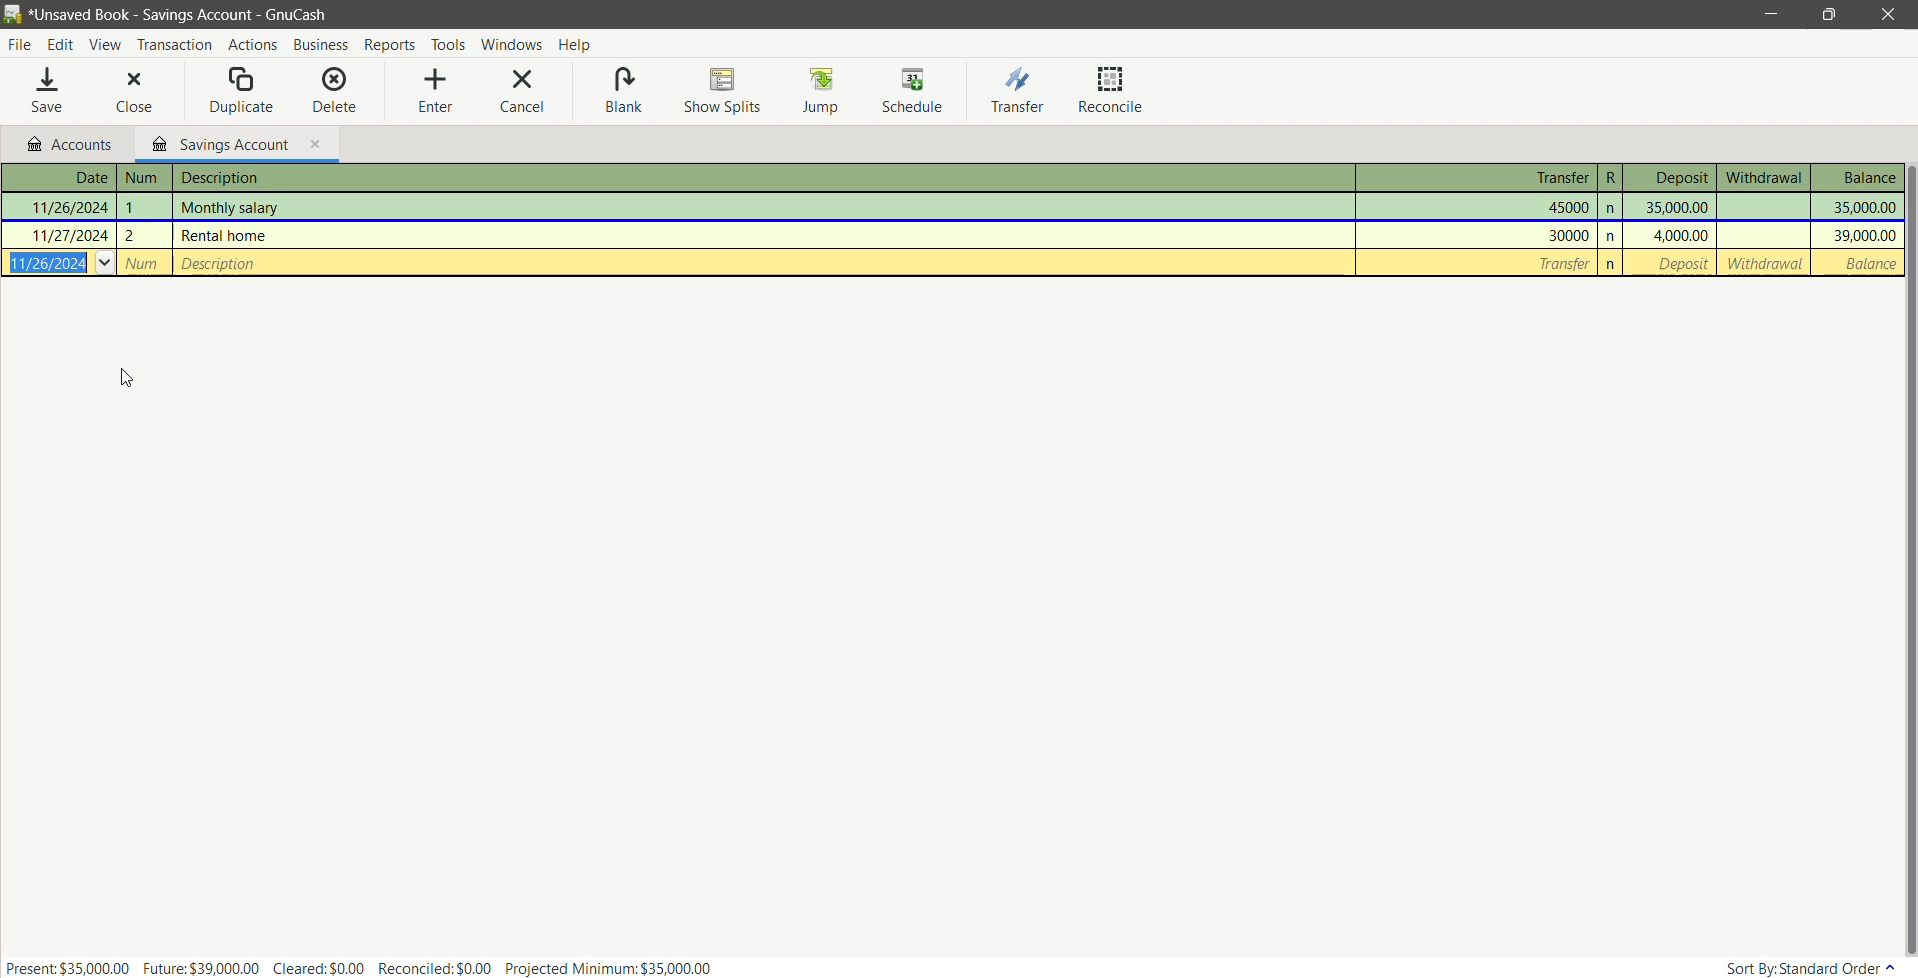  Describe the element at coordinates (448, 42) in the screenshot. I see `Tools` at that location.